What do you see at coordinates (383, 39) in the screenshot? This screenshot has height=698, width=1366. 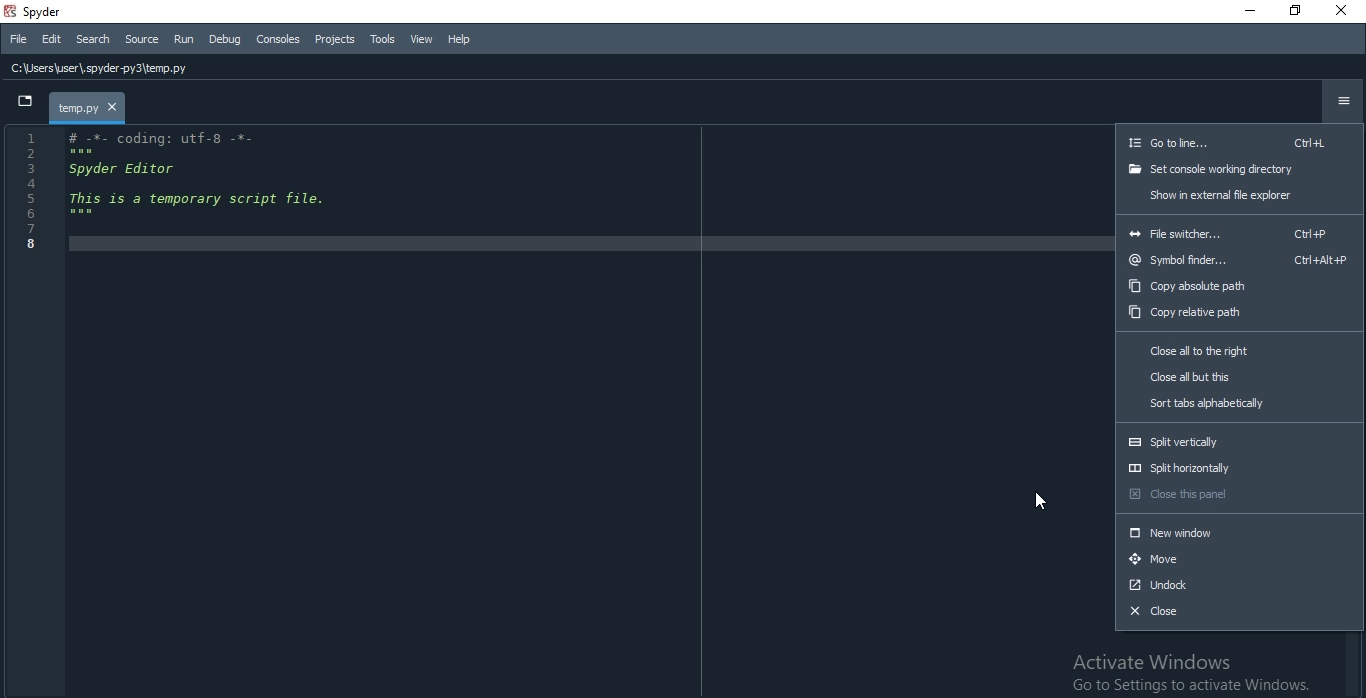 I see `Tools` at bounding box center [383, 39].